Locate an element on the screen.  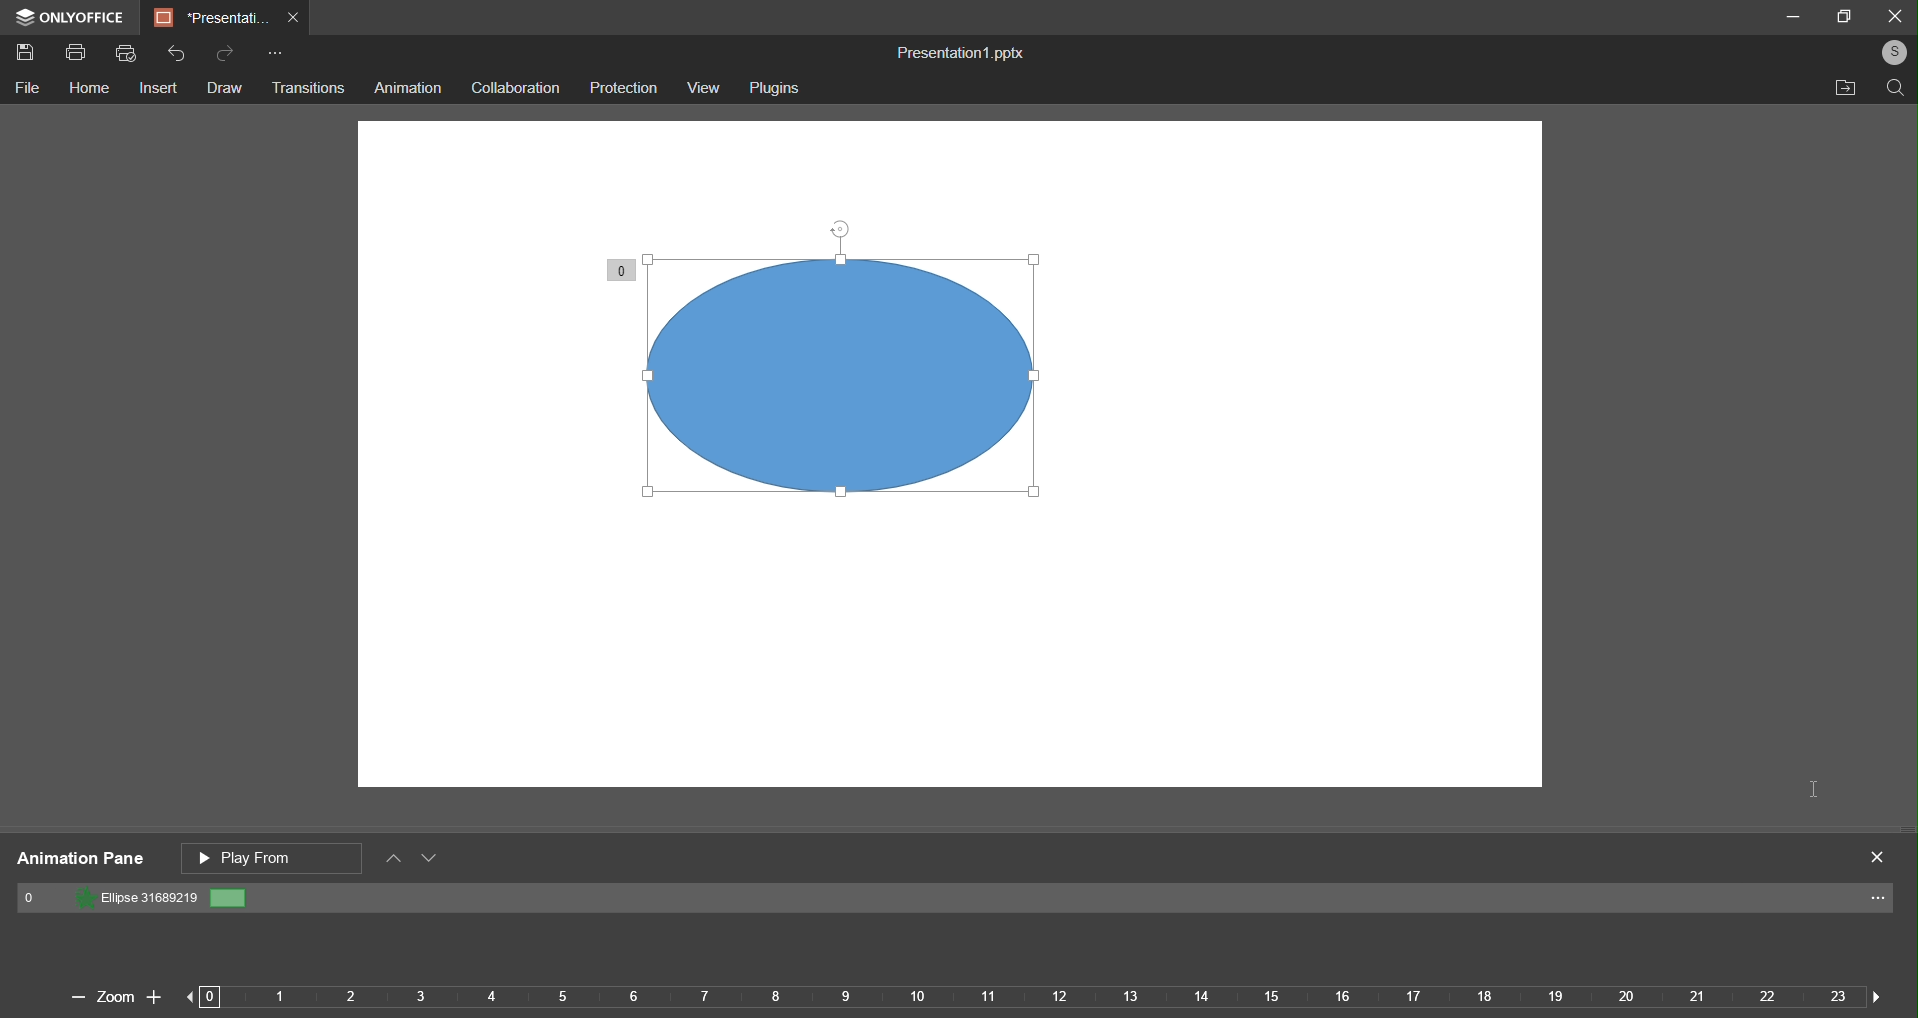
collaboration is located at coordinates (513, 86).